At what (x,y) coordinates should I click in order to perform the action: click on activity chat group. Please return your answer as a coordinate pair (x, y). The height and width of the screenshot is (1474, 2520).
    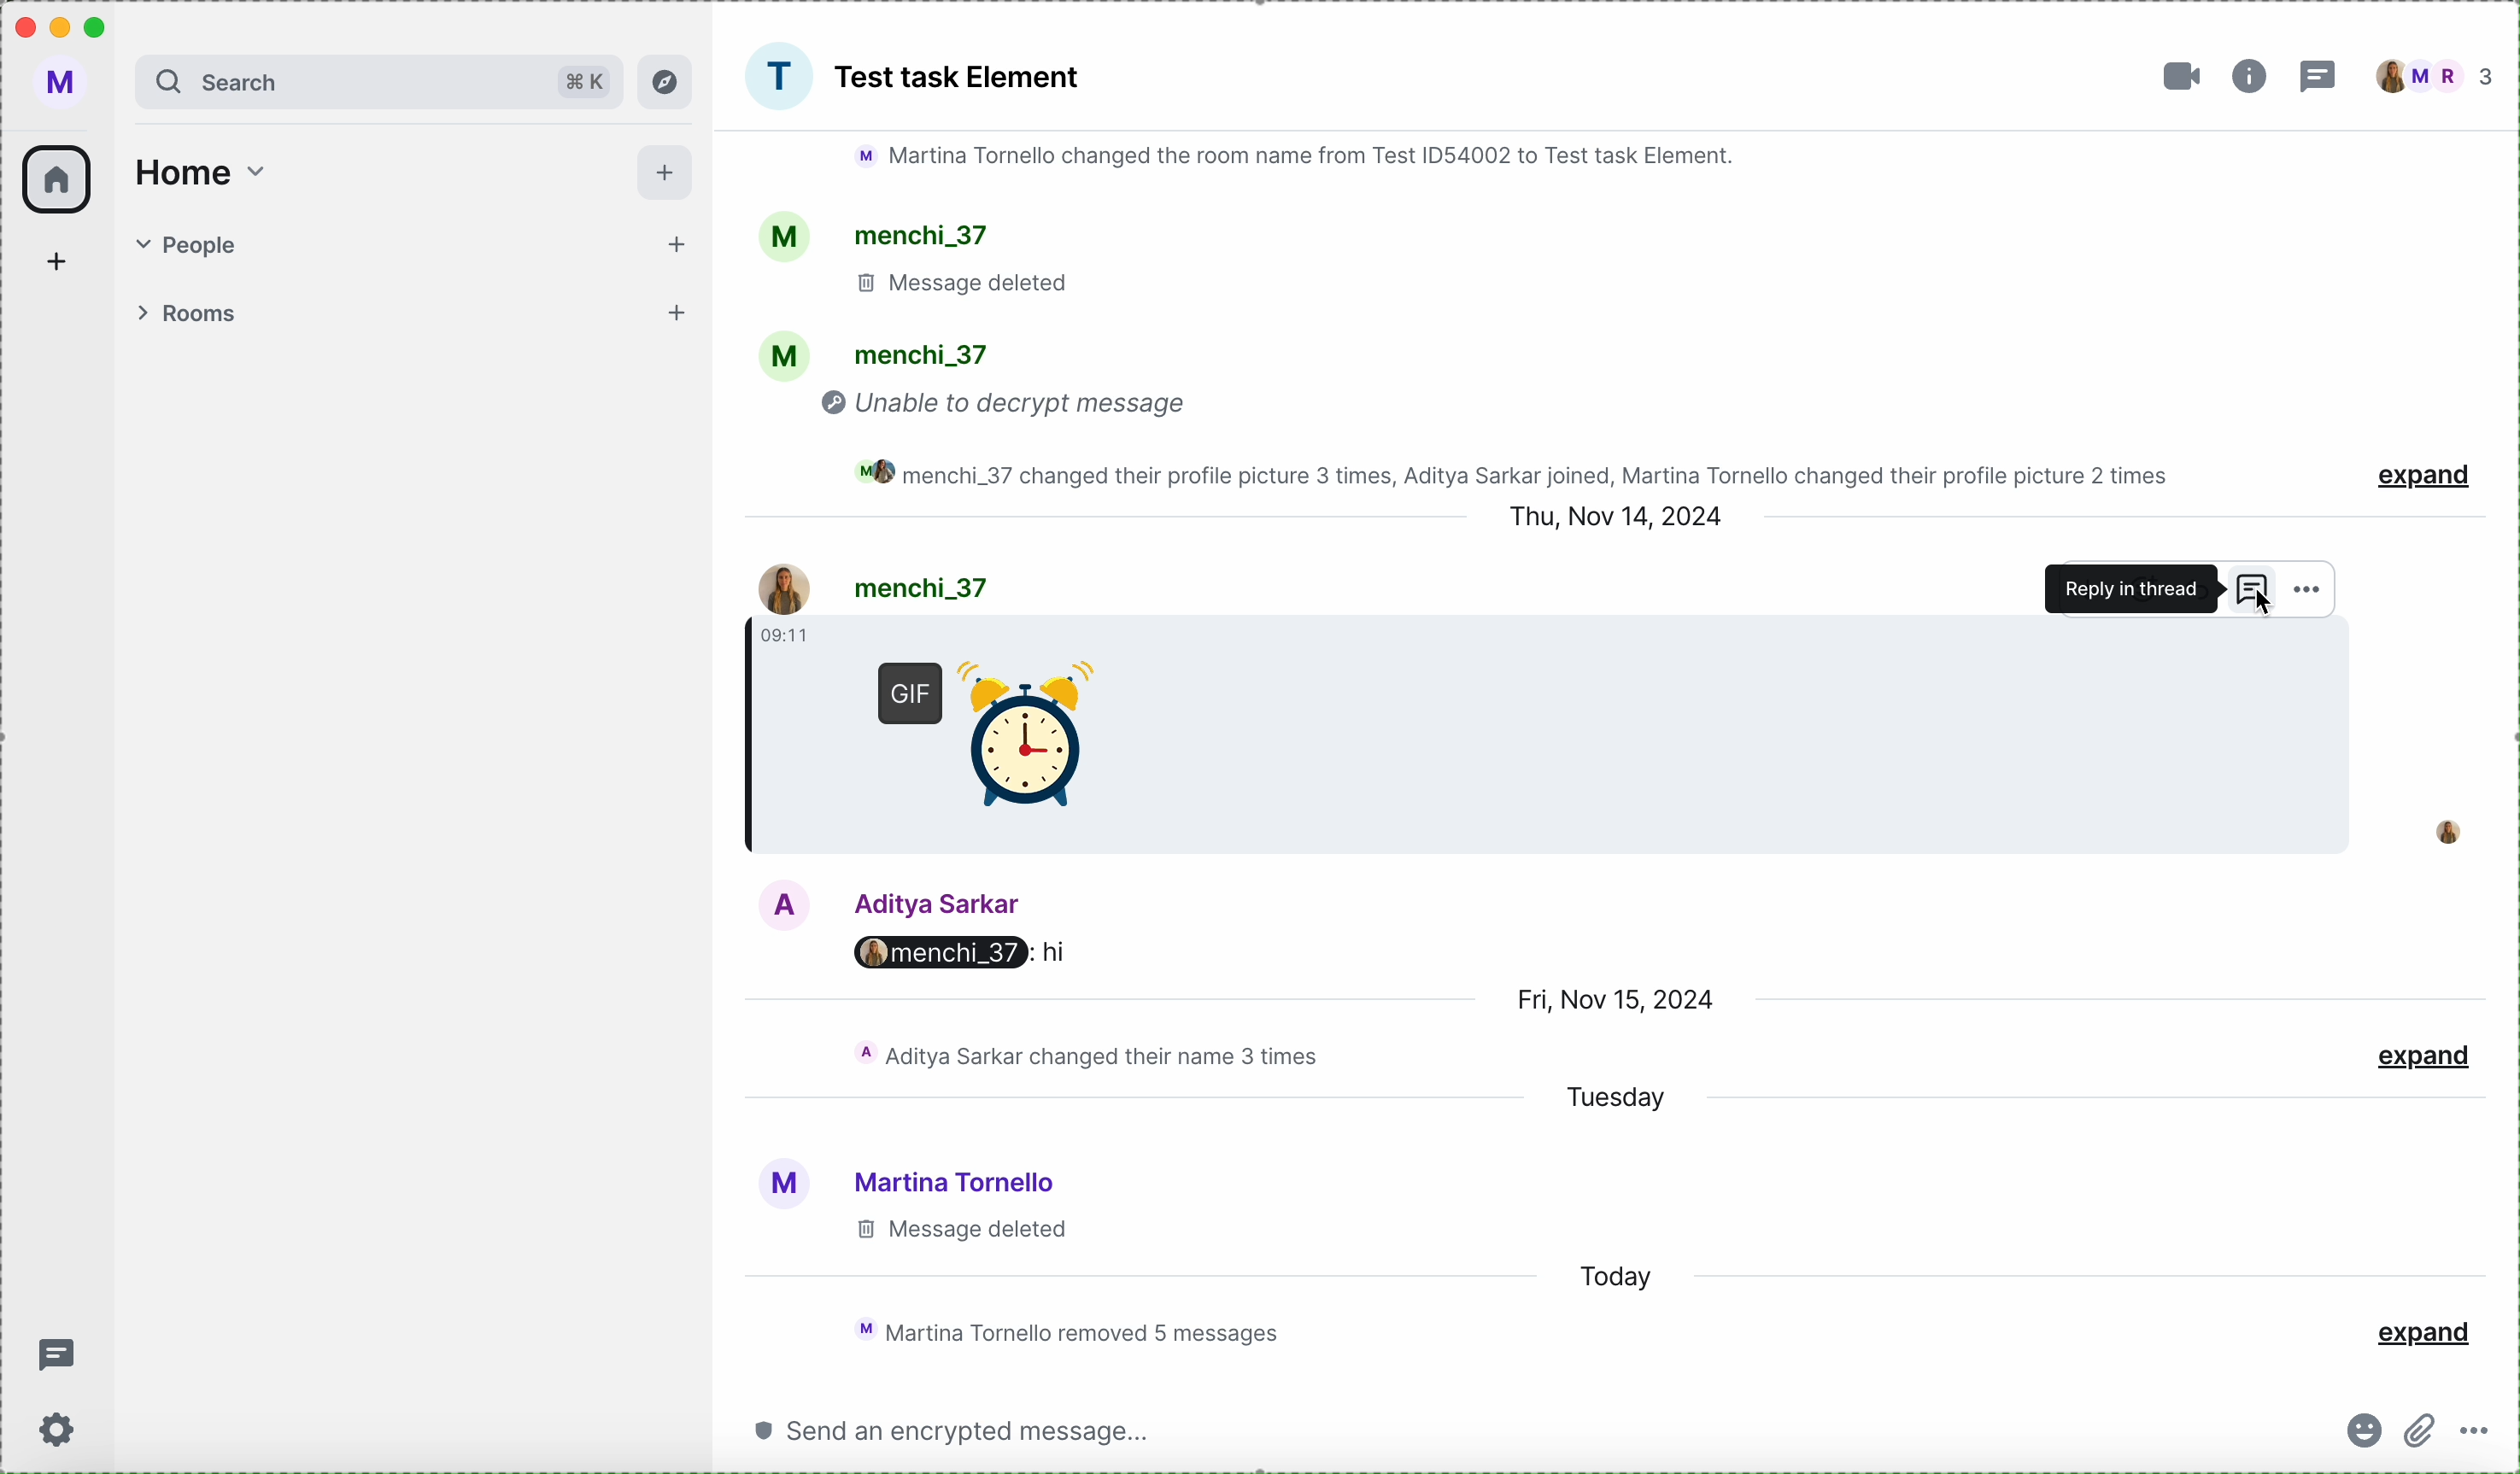
    Looking at the image, I should click on (1468, 312).